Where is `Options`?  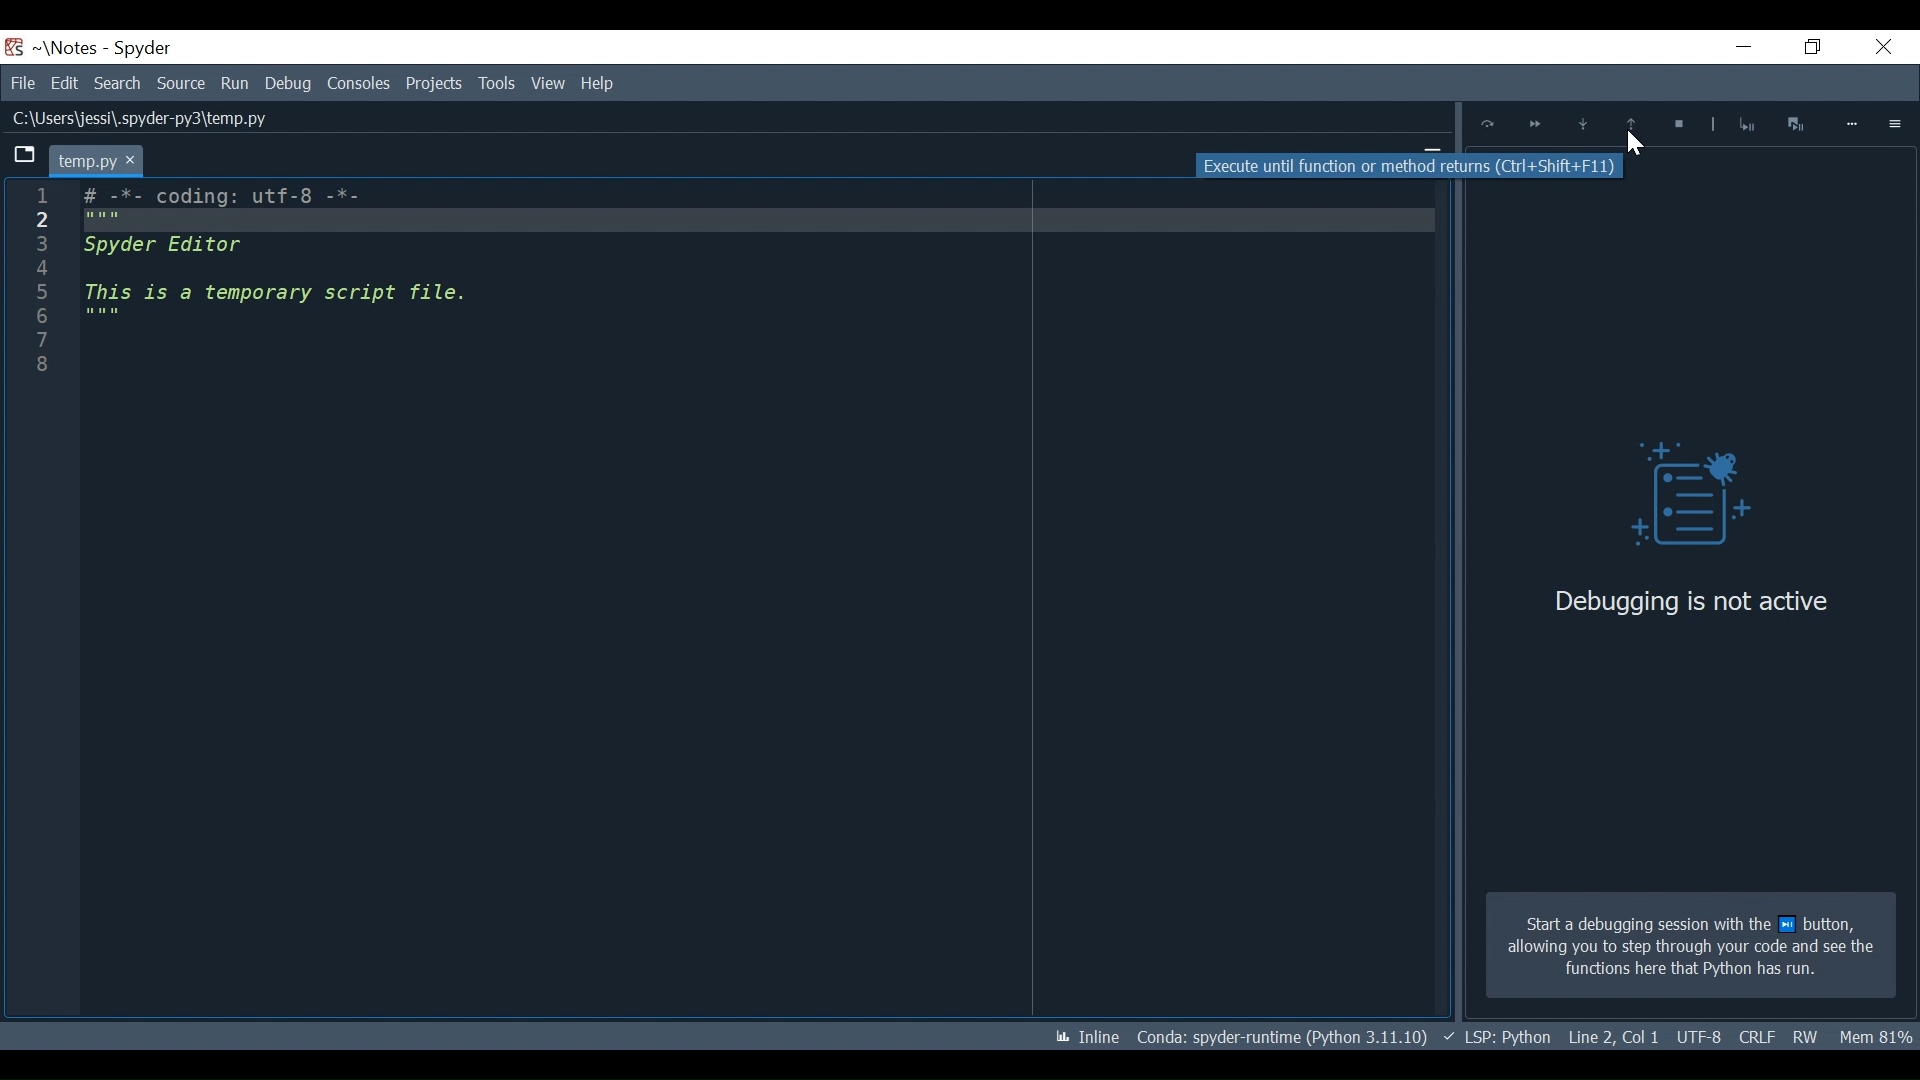
Options is located at coordinates (1896, 123).